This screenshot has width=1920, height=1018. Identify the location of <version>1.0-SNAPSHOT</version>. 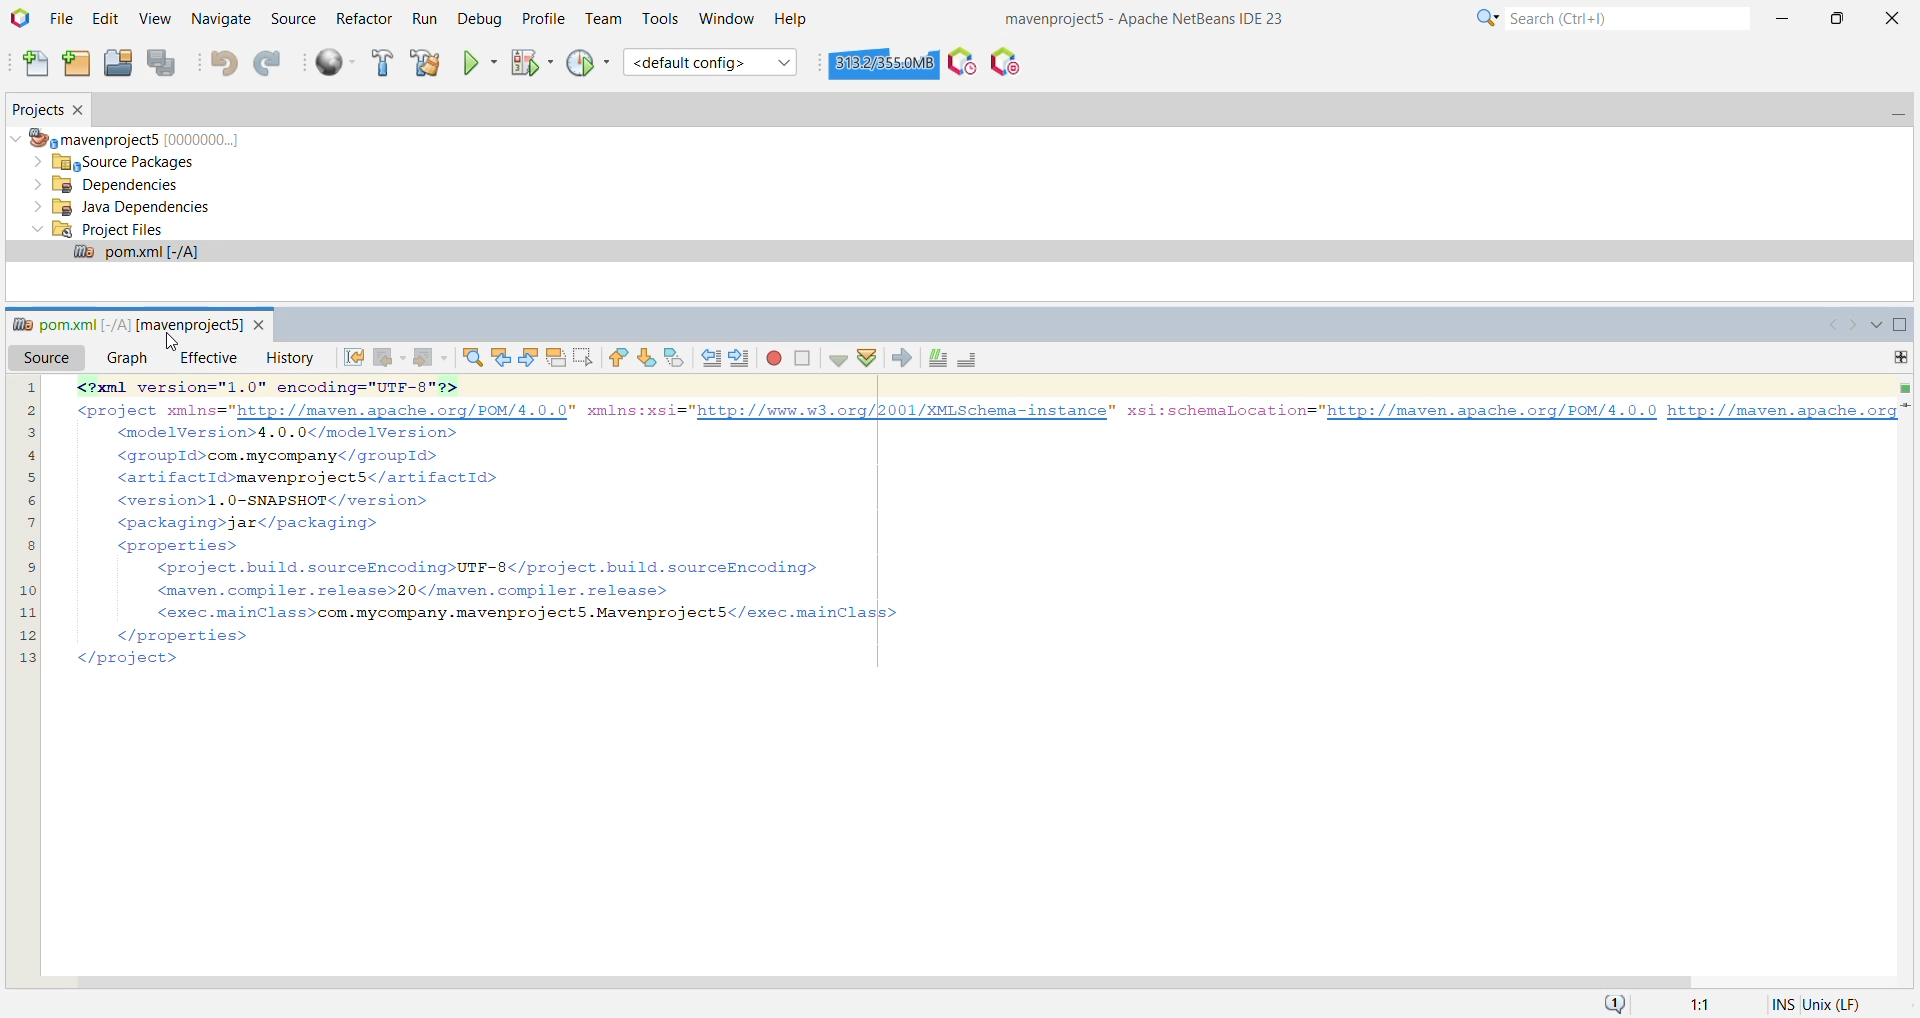
(278, 500).